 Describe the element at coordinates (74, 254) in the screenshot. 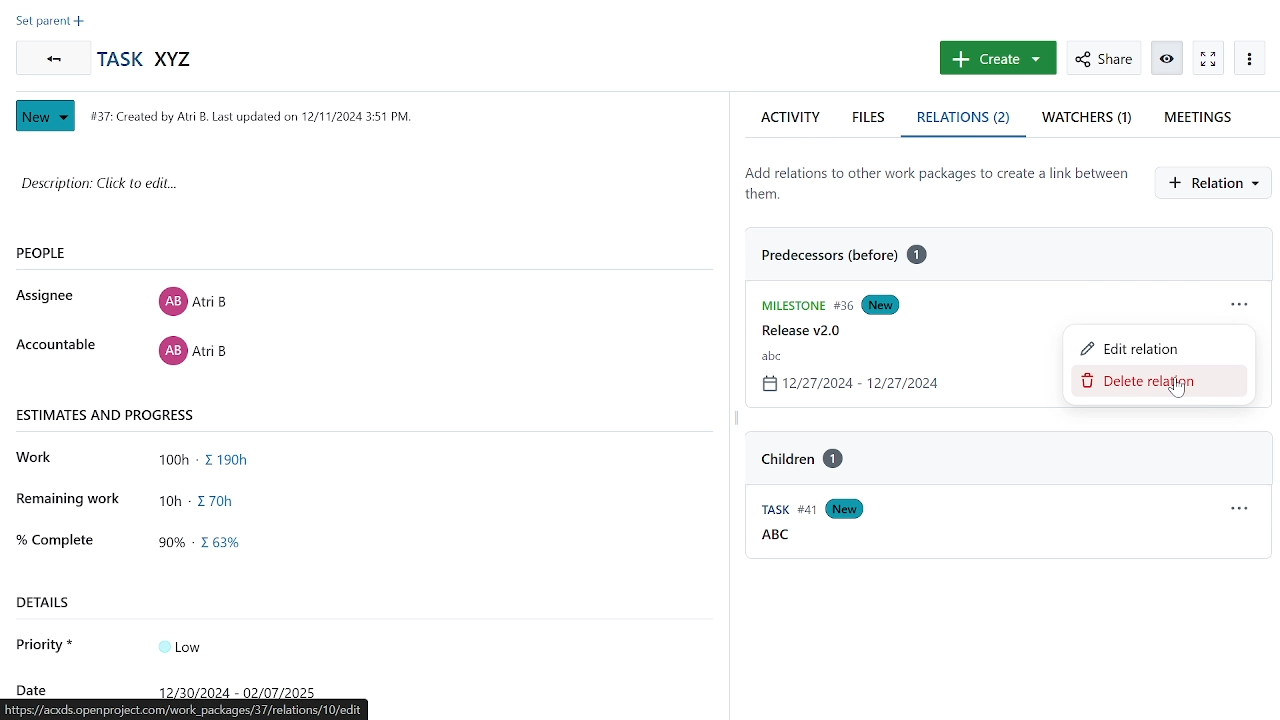

I see `people` at that location.